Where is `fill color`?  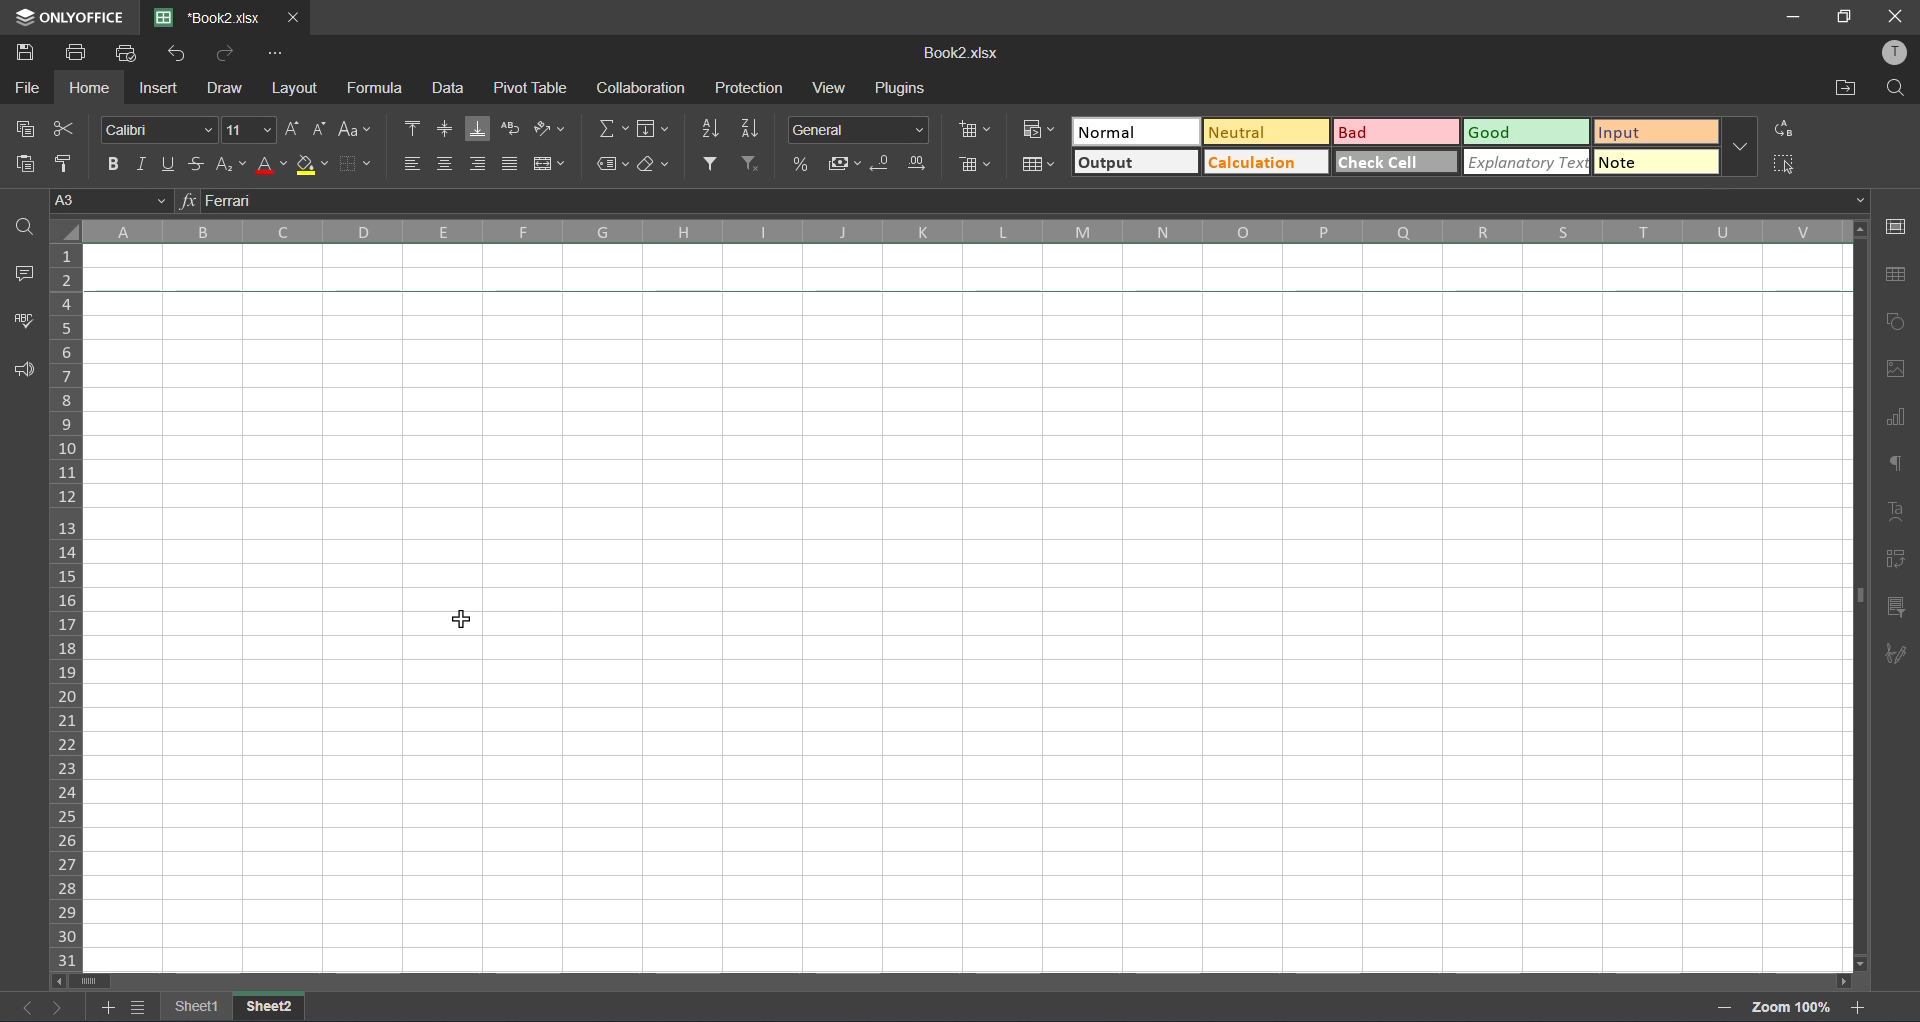
fill color is located at coordinates (314, 165).